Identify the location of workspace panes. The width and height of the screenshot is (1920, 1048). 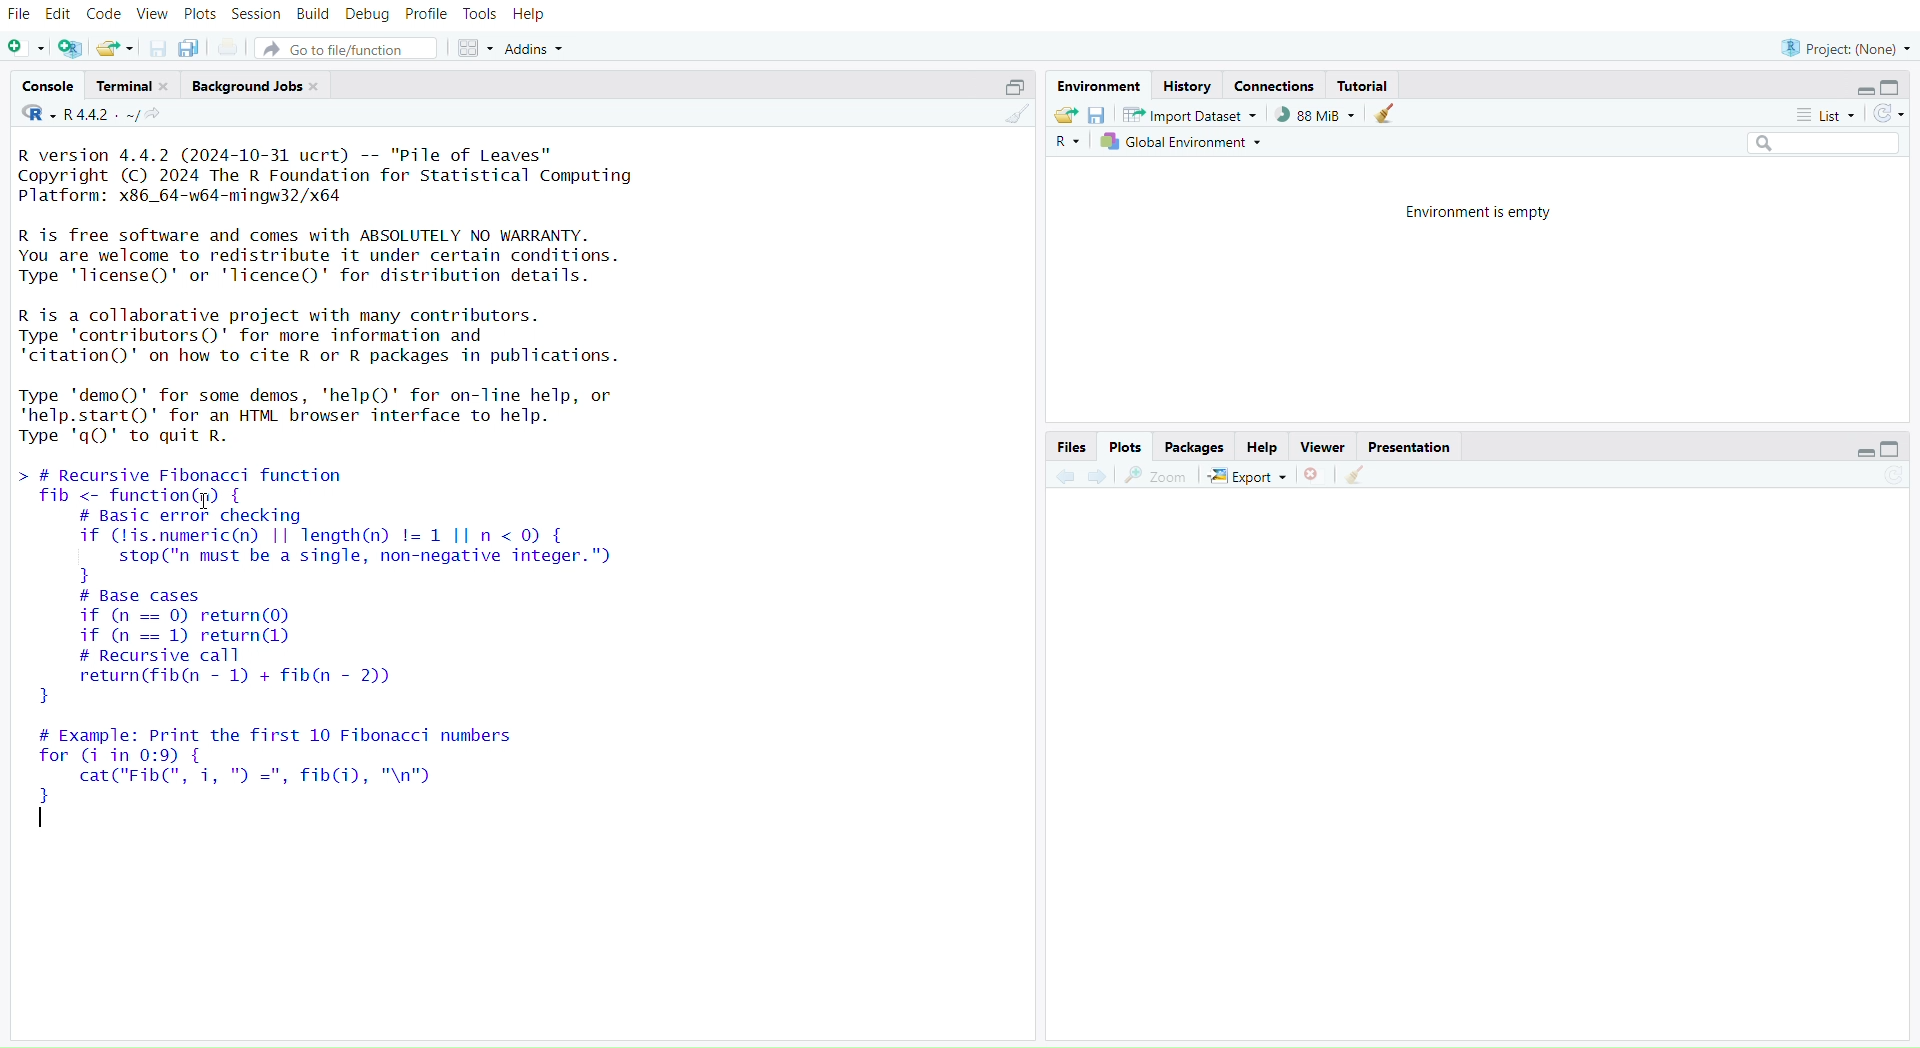
(473, 49).